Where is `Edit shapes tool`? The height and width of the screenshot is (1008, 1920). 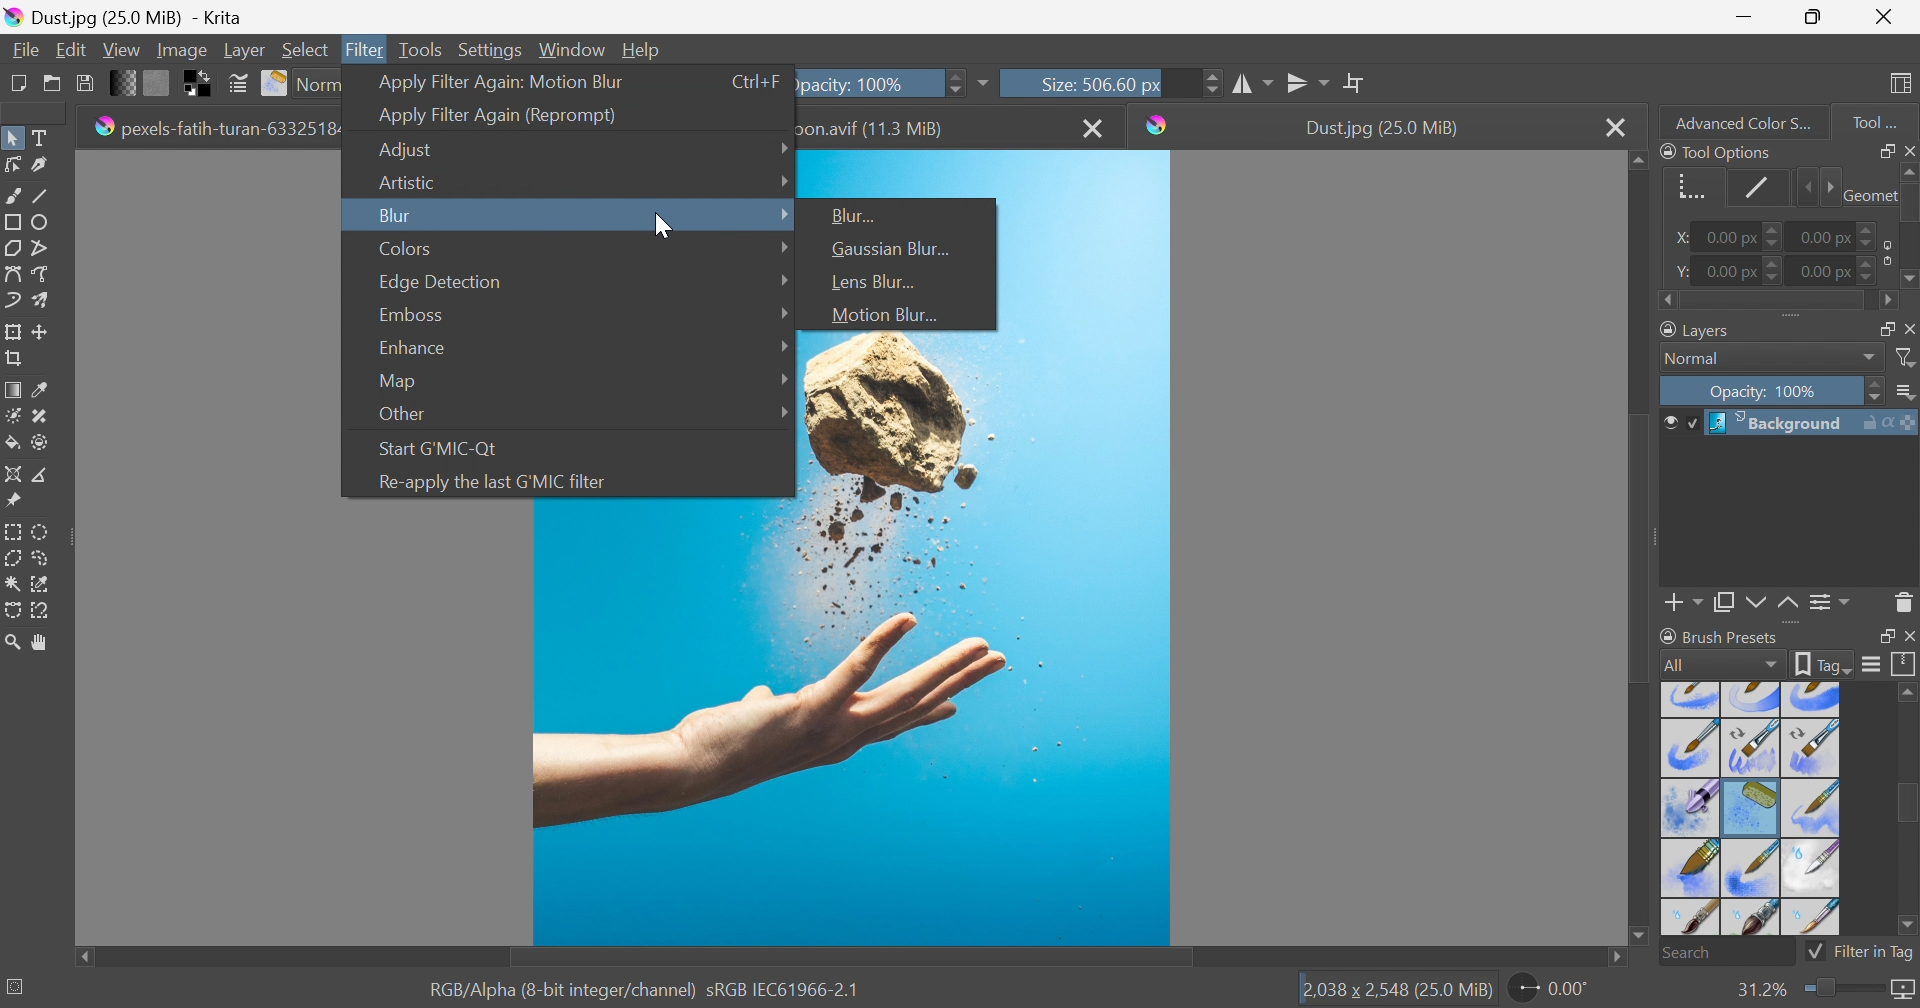 Edit shapes tool is located at coordinates (12, 164).